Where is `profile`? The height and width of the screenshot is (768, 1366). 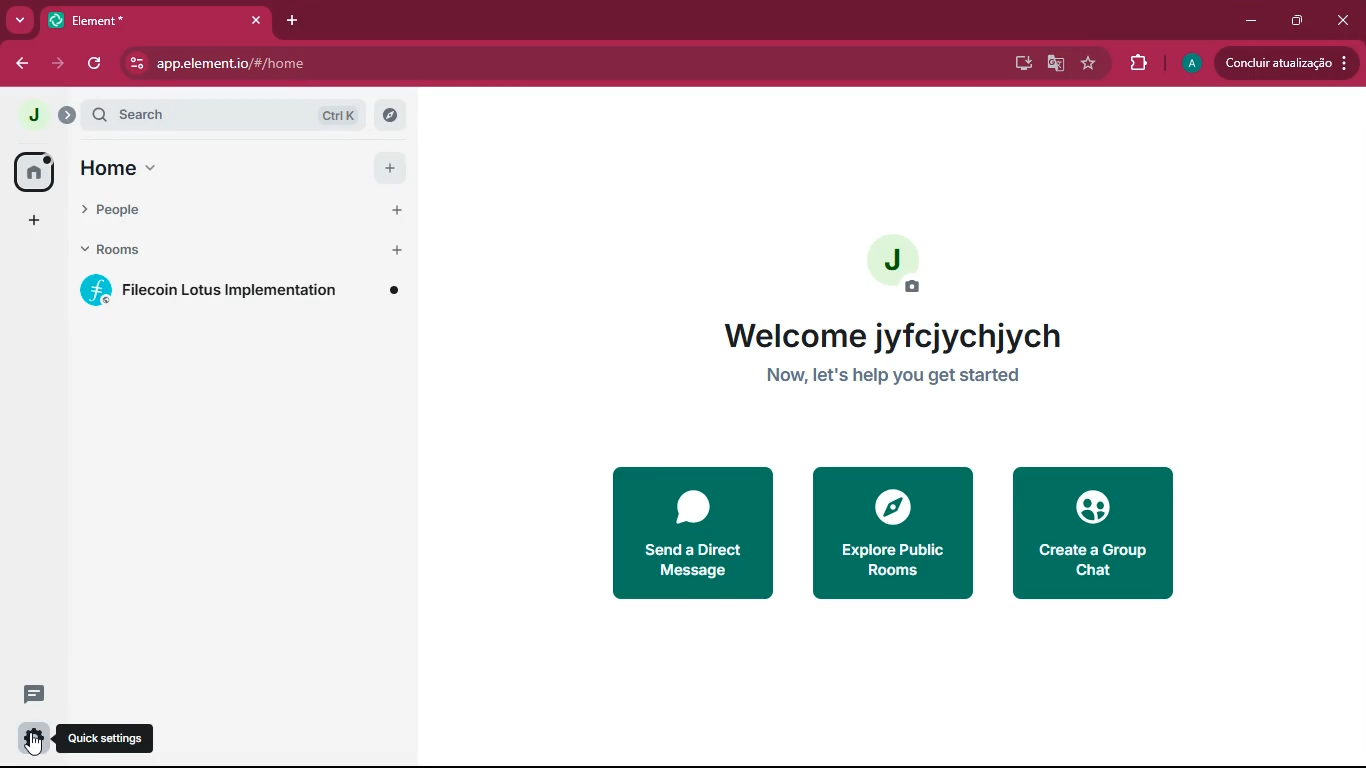
profile is located at coordinates (1193, 63).